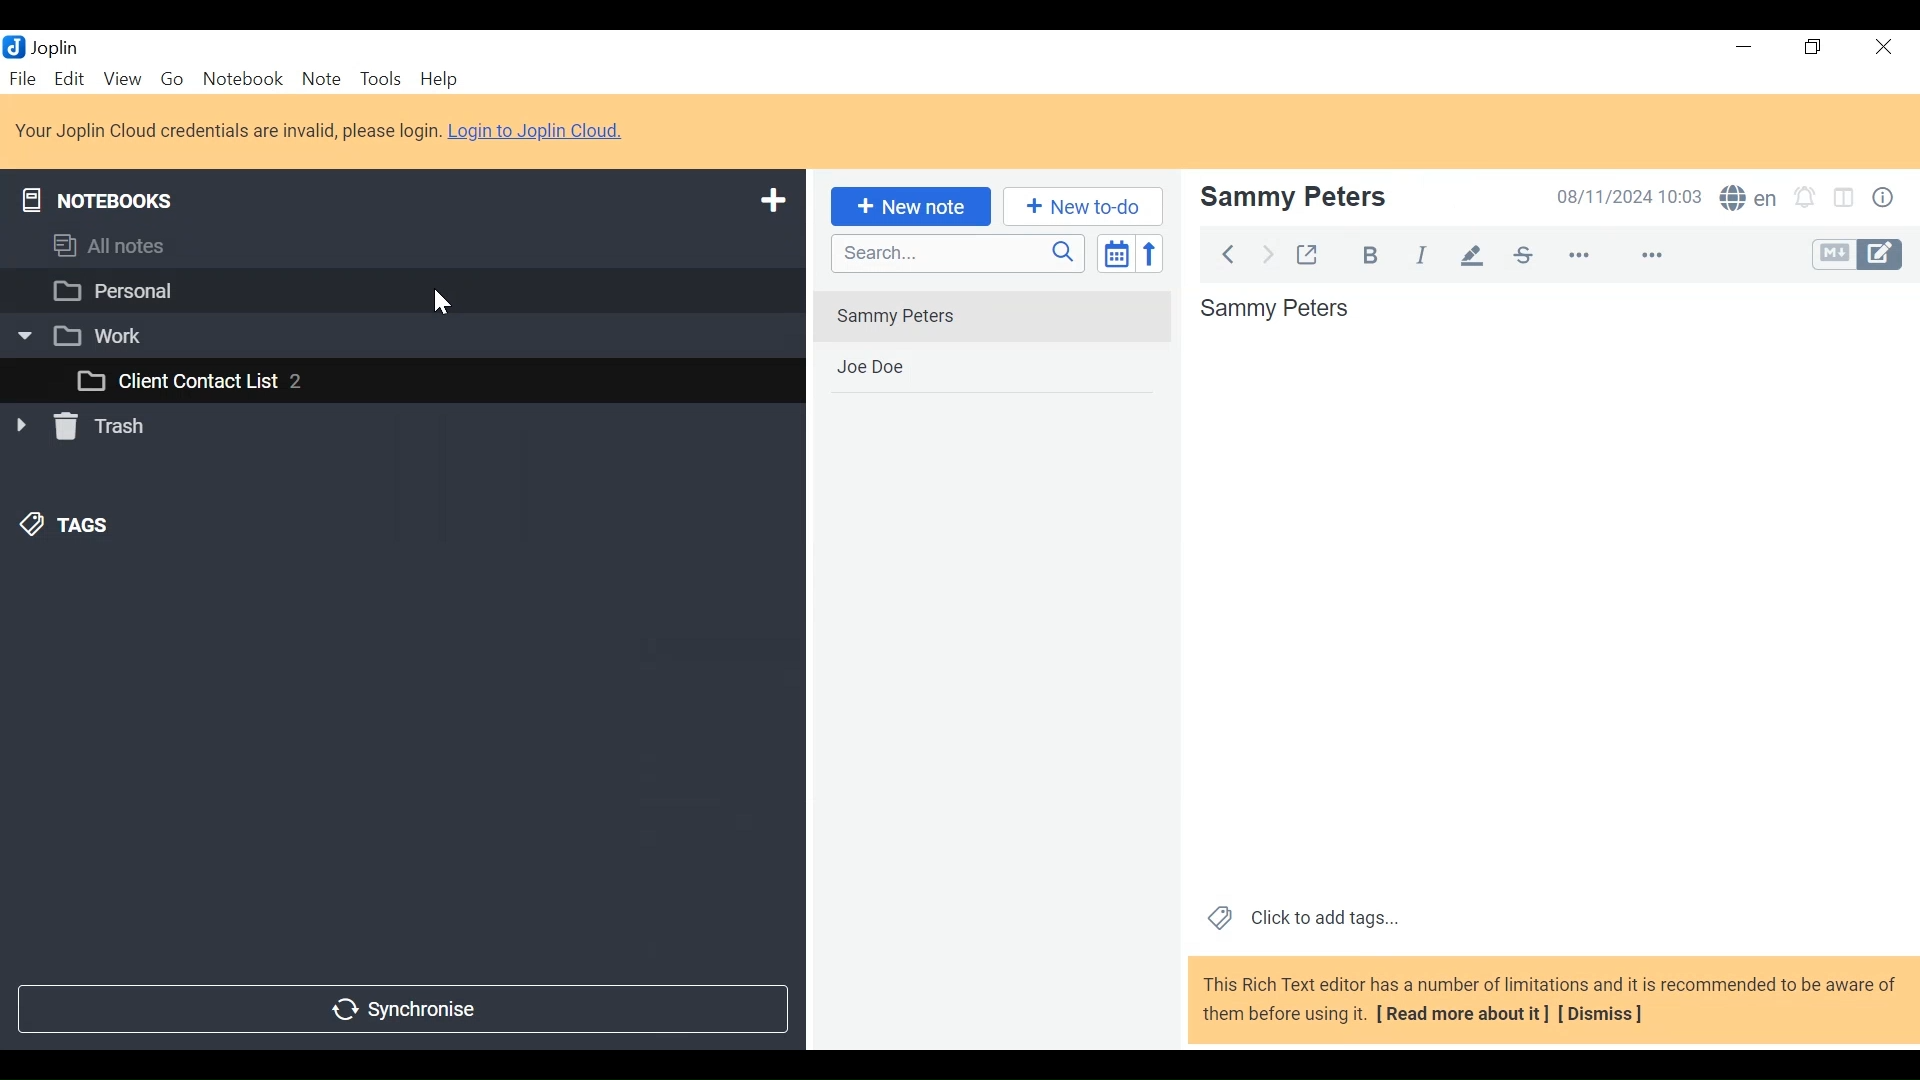 This screenshot has height=1080, width=1920. Describe the element at coordinates (1615, 252) in the screenshot. I see `more options` at that location.